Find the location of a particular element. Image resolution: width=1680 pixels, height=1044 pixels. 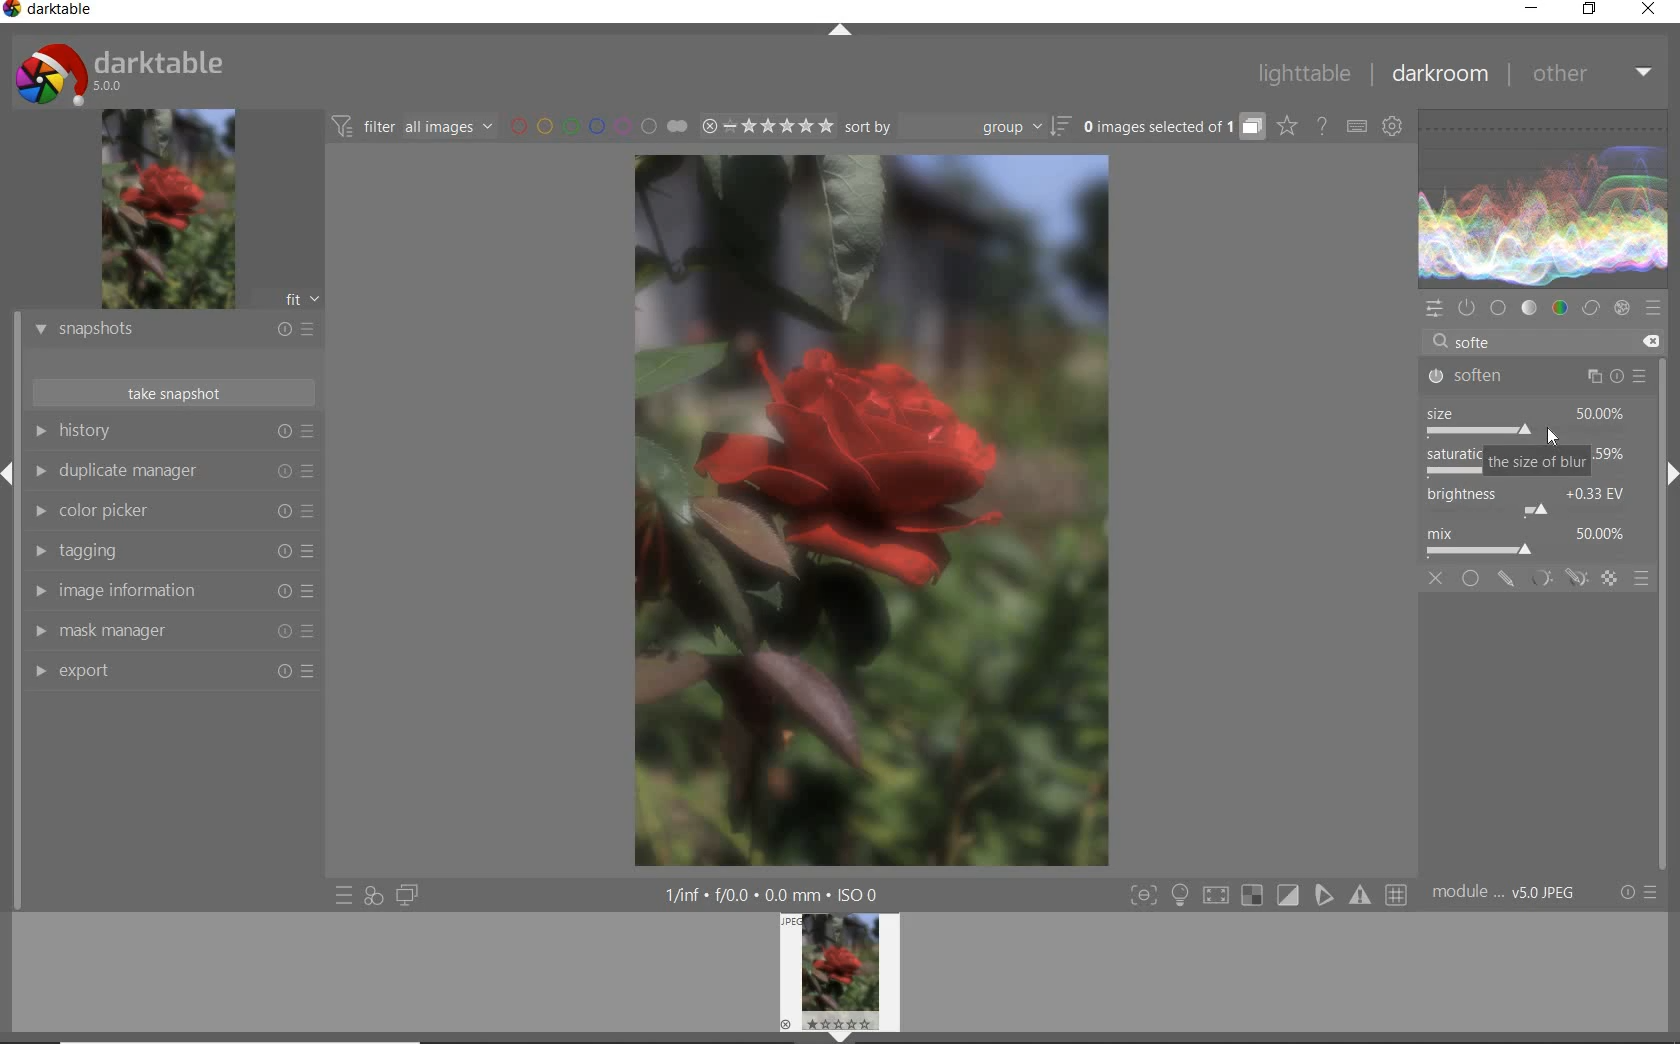

grouped images is located at coordinates (1171, 128).